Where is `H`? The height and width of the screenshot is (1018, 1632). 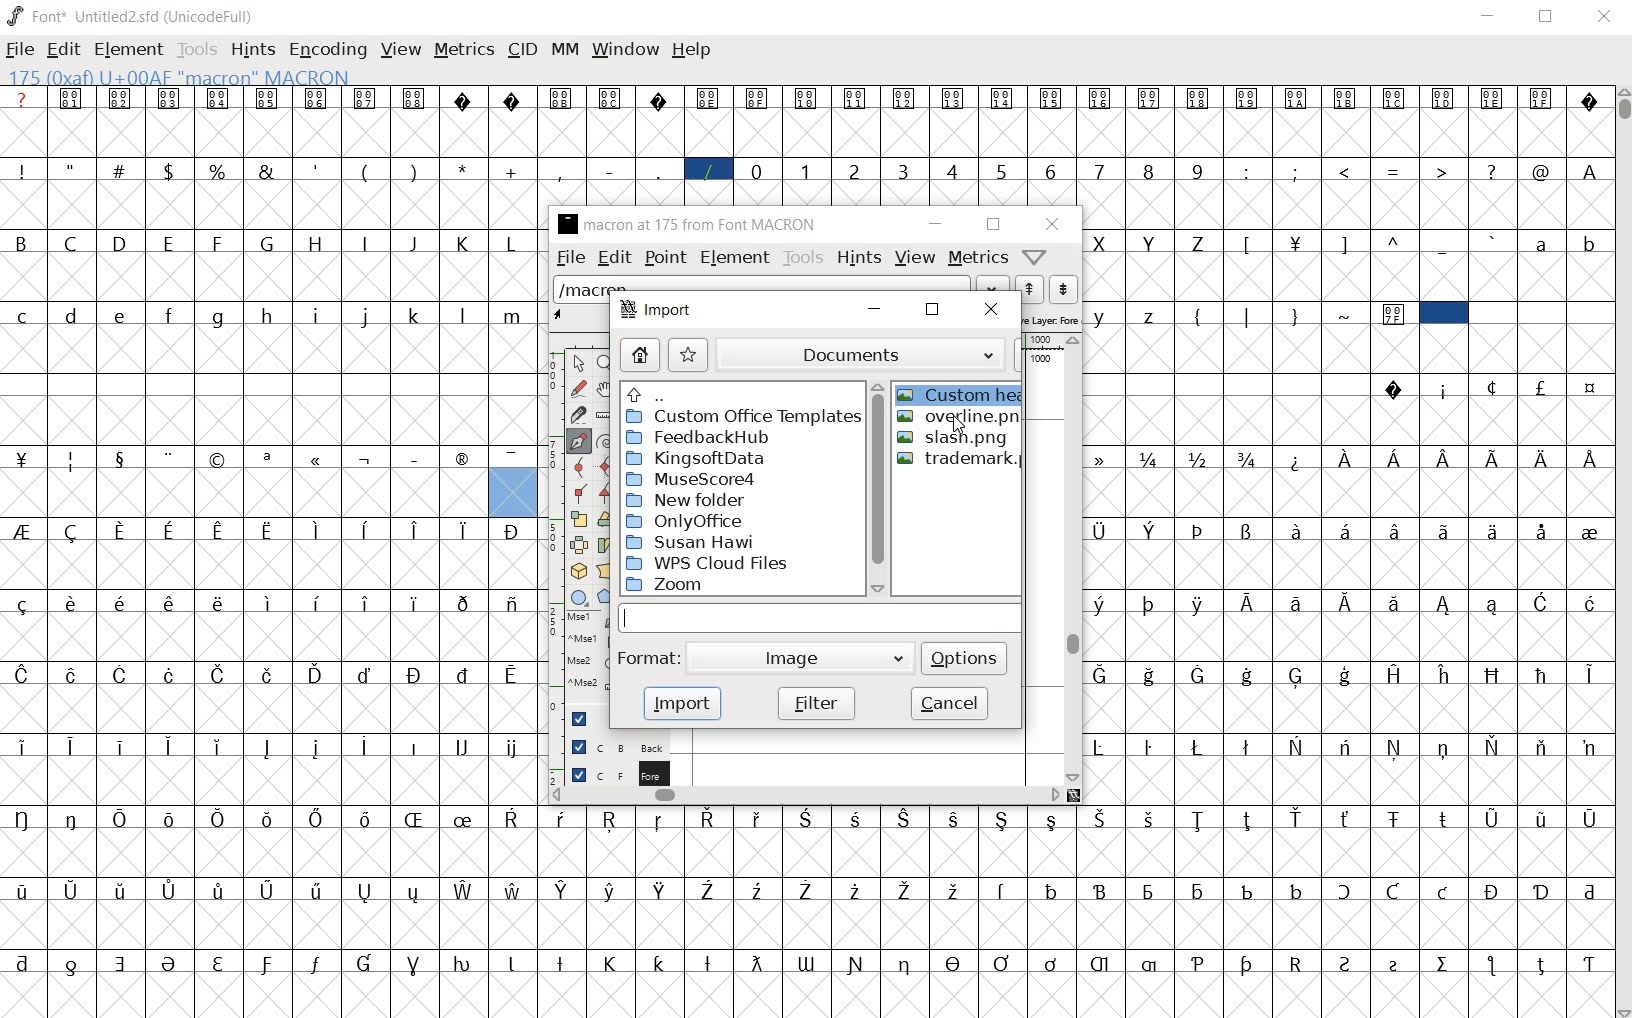
H is located at coordinates (320, 242).